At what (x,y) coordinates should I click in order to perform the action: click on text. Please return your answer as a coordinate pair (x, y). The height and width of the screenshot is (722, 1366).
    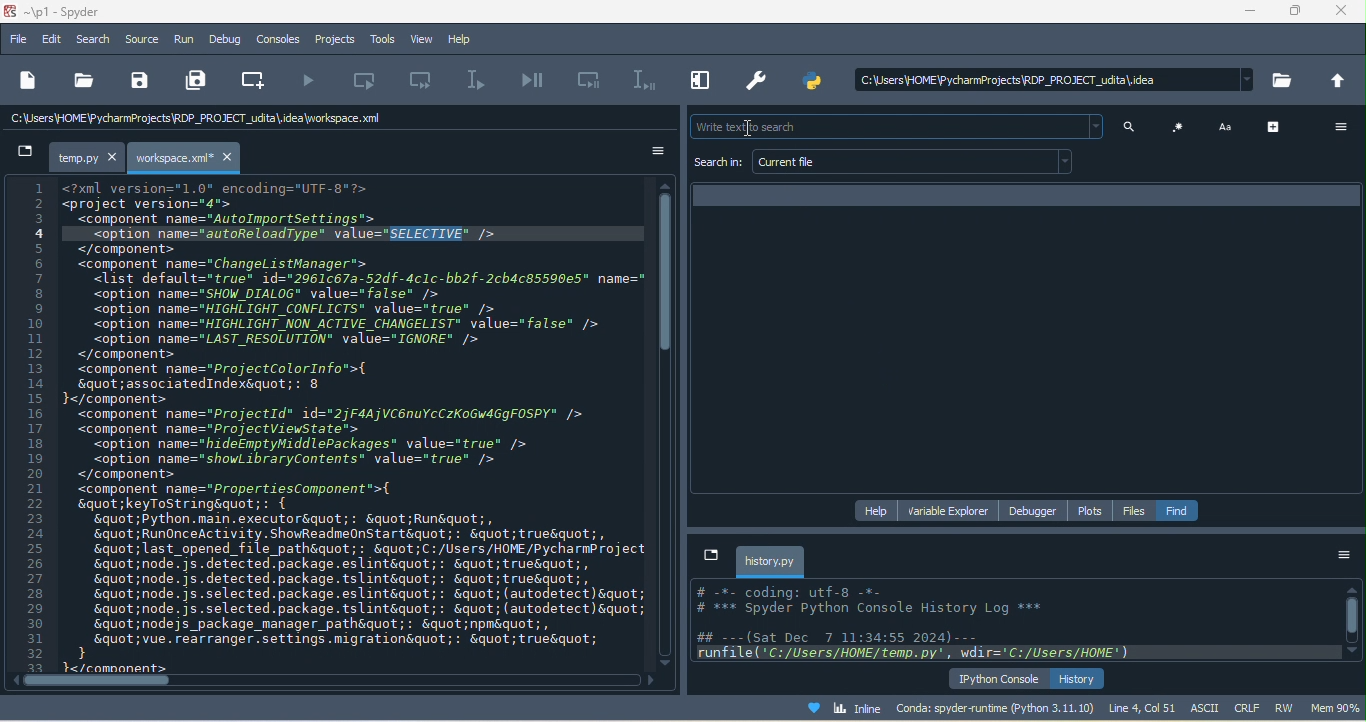
    Looking at the image, I should click on (1228, 126).